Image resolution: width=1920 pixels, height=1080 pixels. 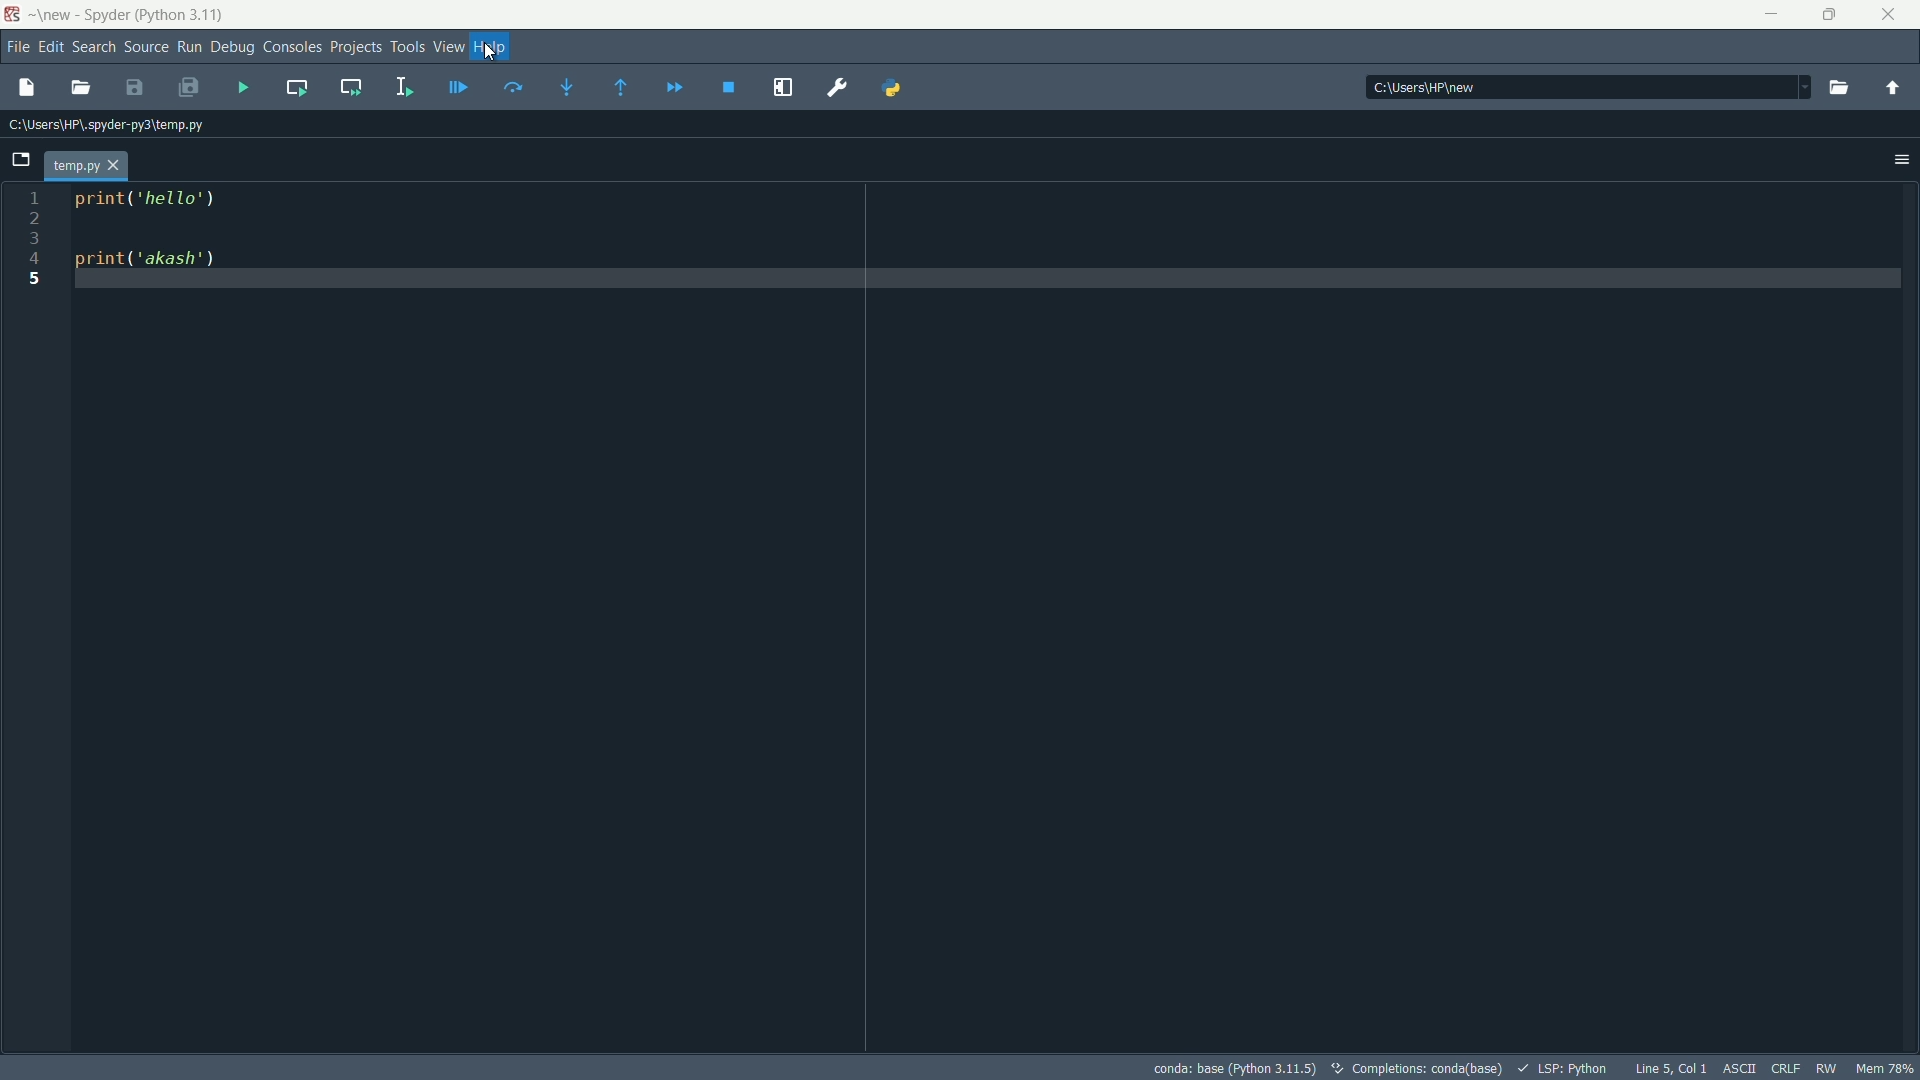 I want to click on source menu, so click(x=146, y=46).